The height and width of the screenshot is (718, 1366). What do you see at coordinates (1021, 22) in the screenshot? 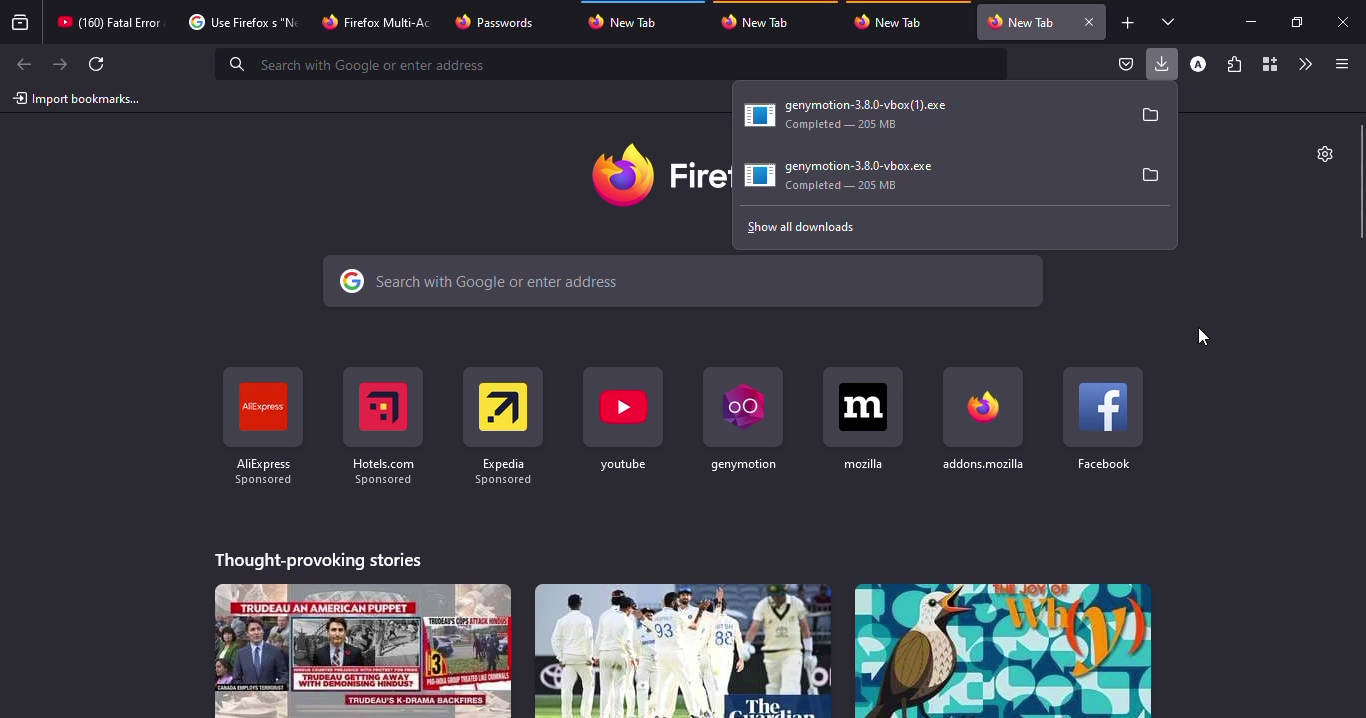
I see `tab` at bounding box center [1021, 22].